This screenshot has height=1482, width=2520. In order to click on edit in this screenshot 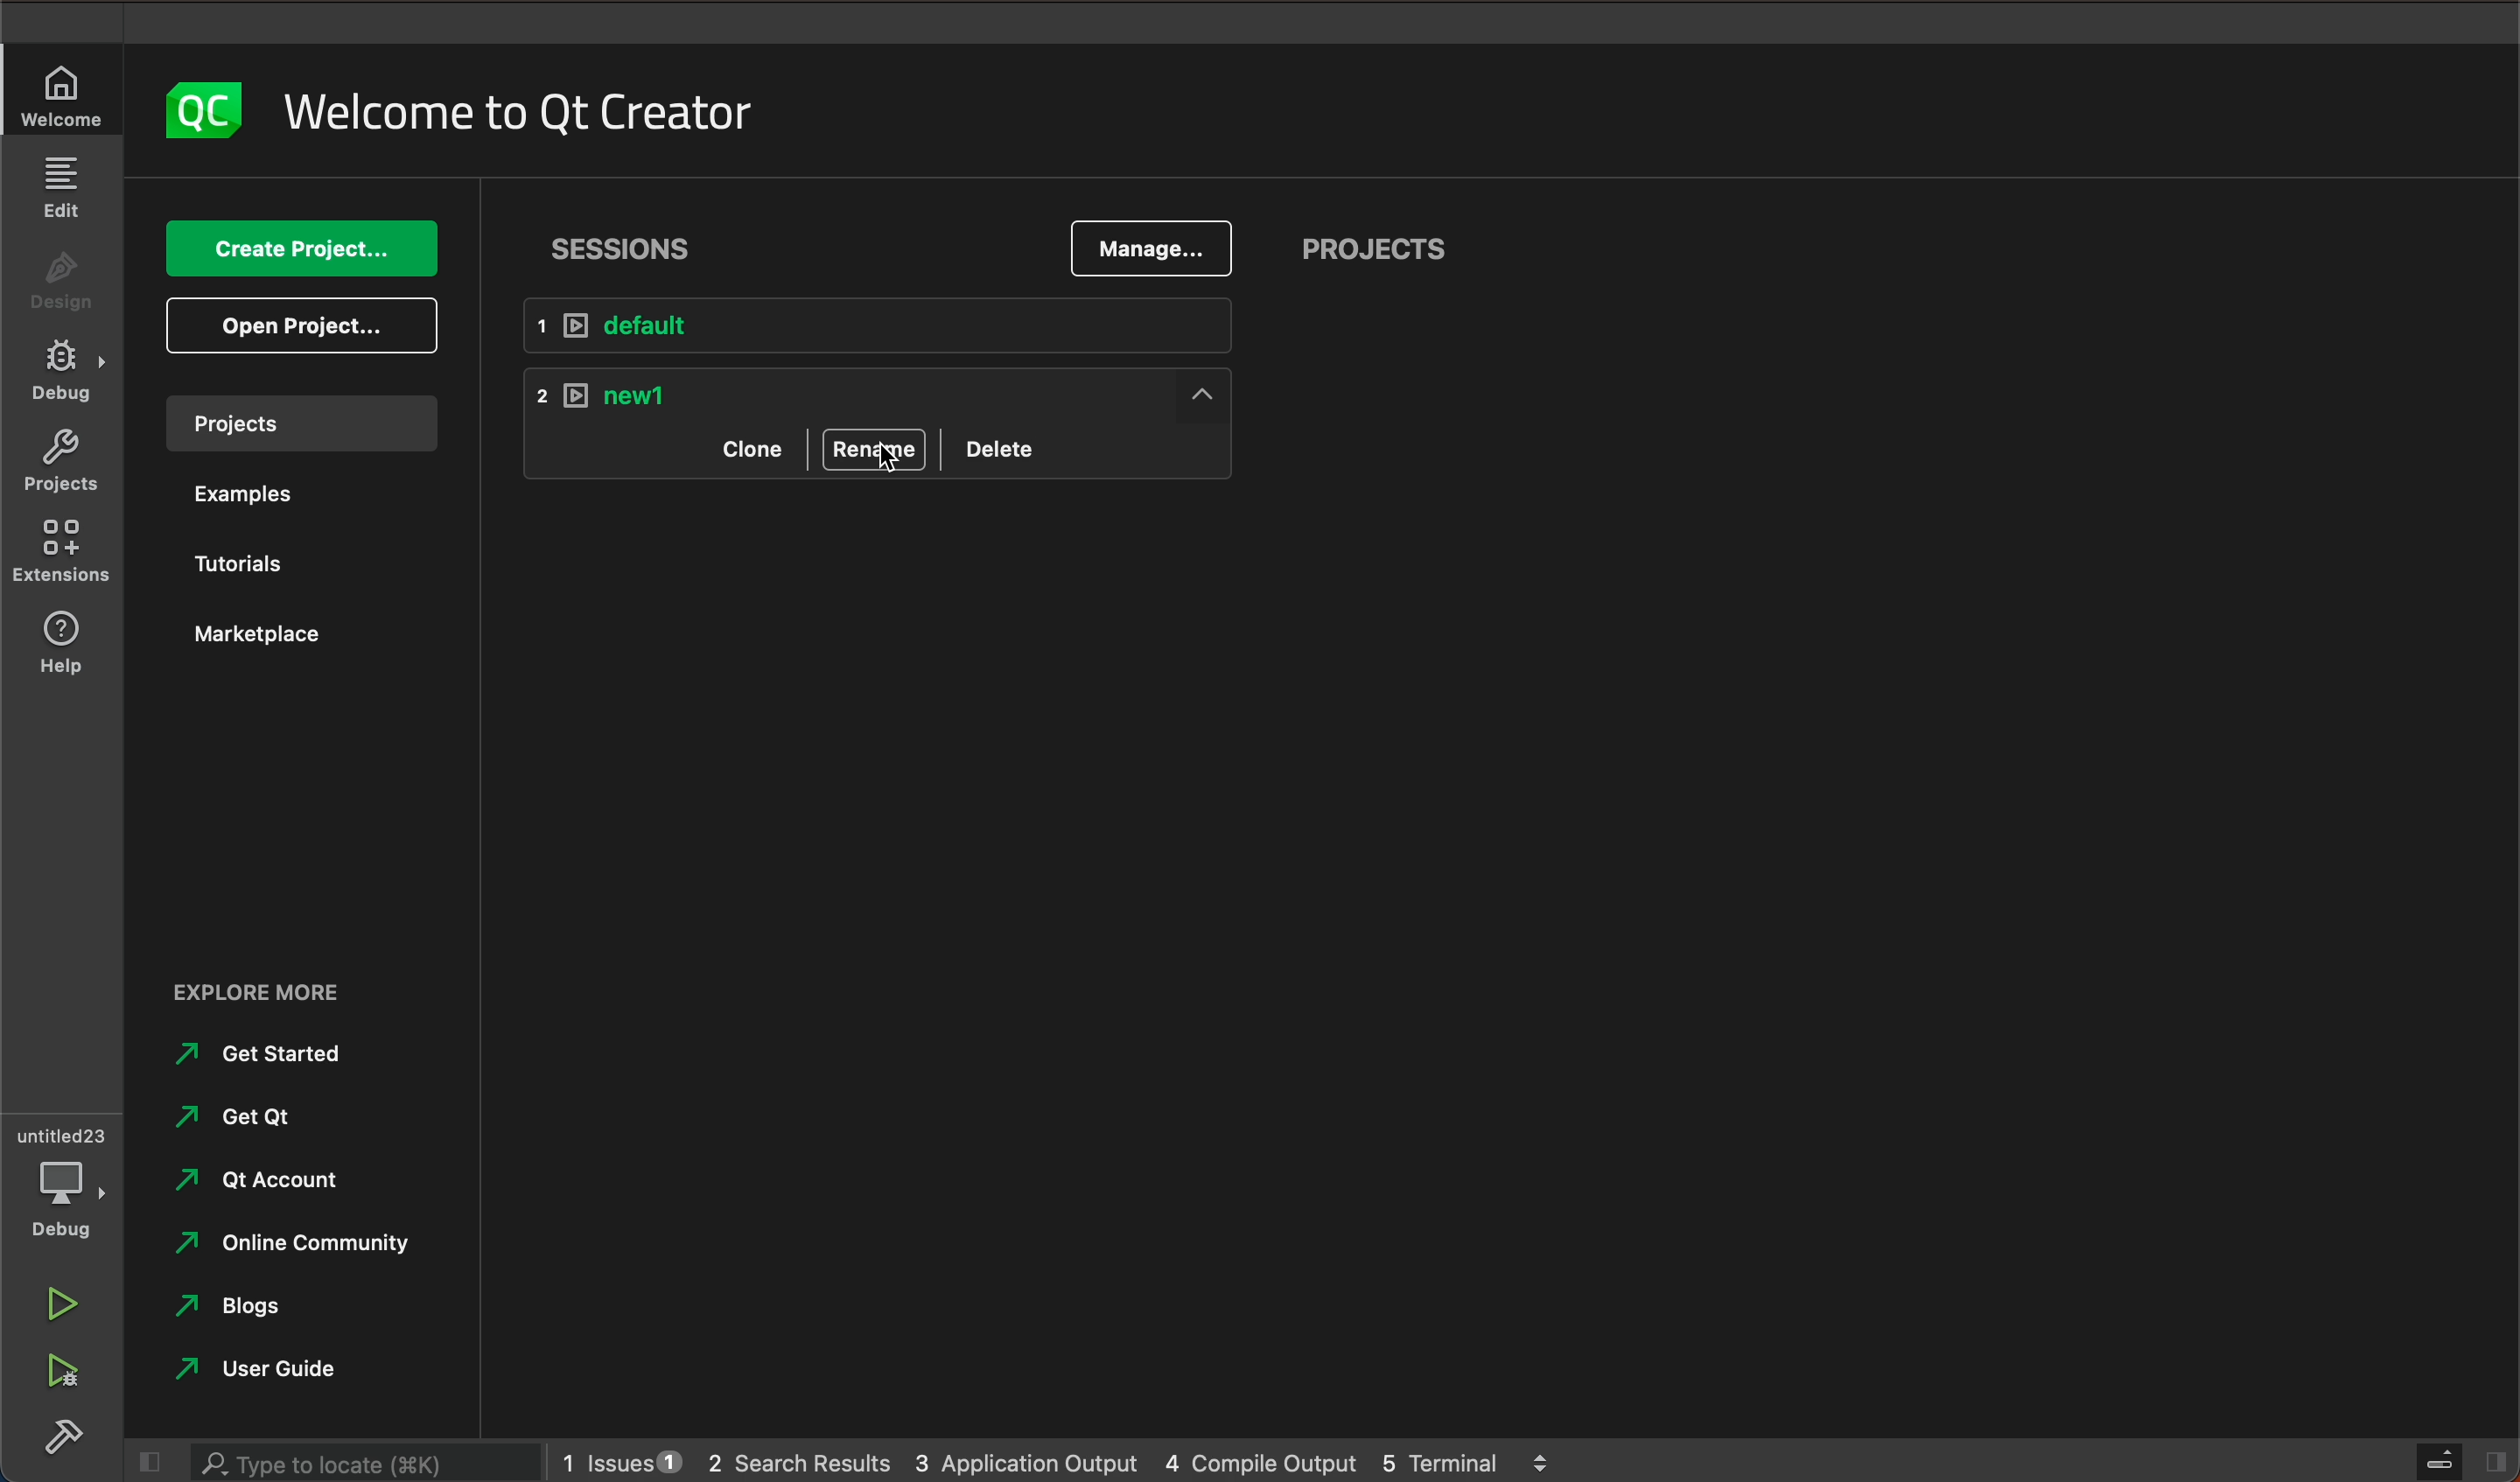, I will do `click(64, 191)`.